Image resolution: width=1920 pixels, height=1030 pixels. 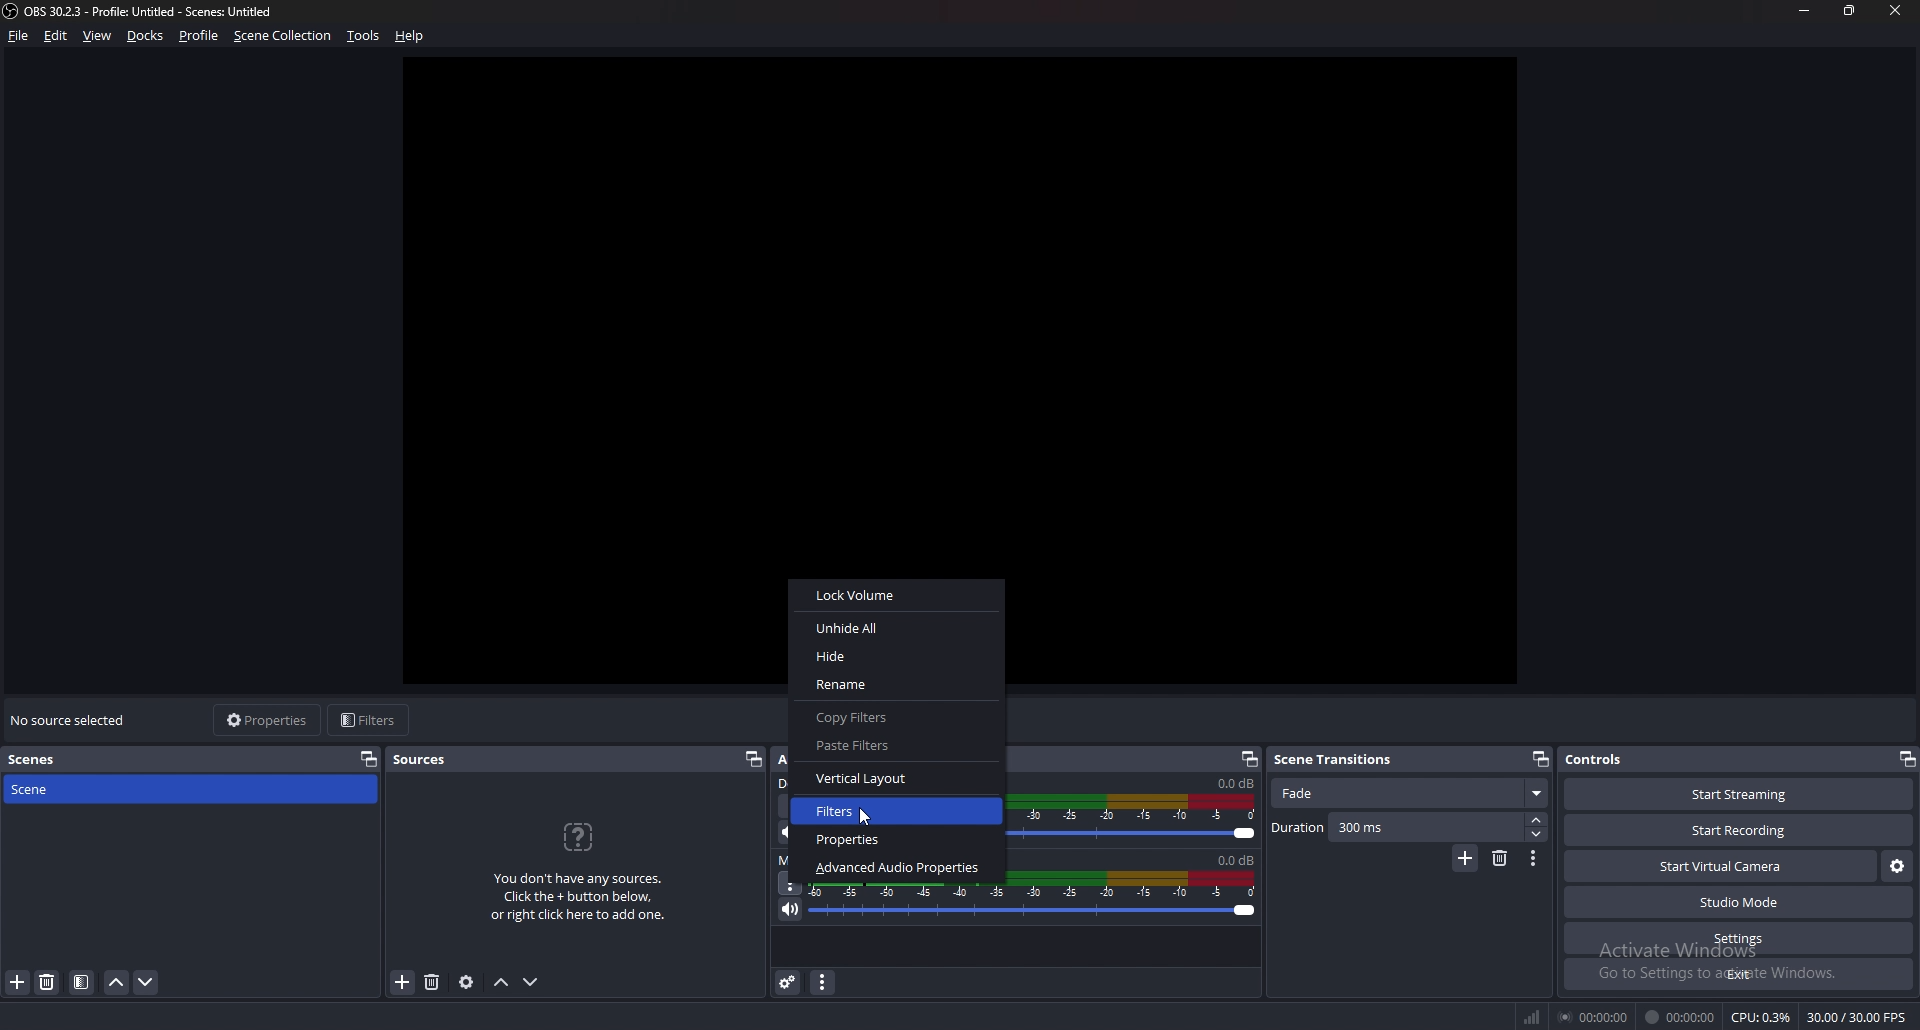 I want to click on duration, so click(x=1395, y=827).